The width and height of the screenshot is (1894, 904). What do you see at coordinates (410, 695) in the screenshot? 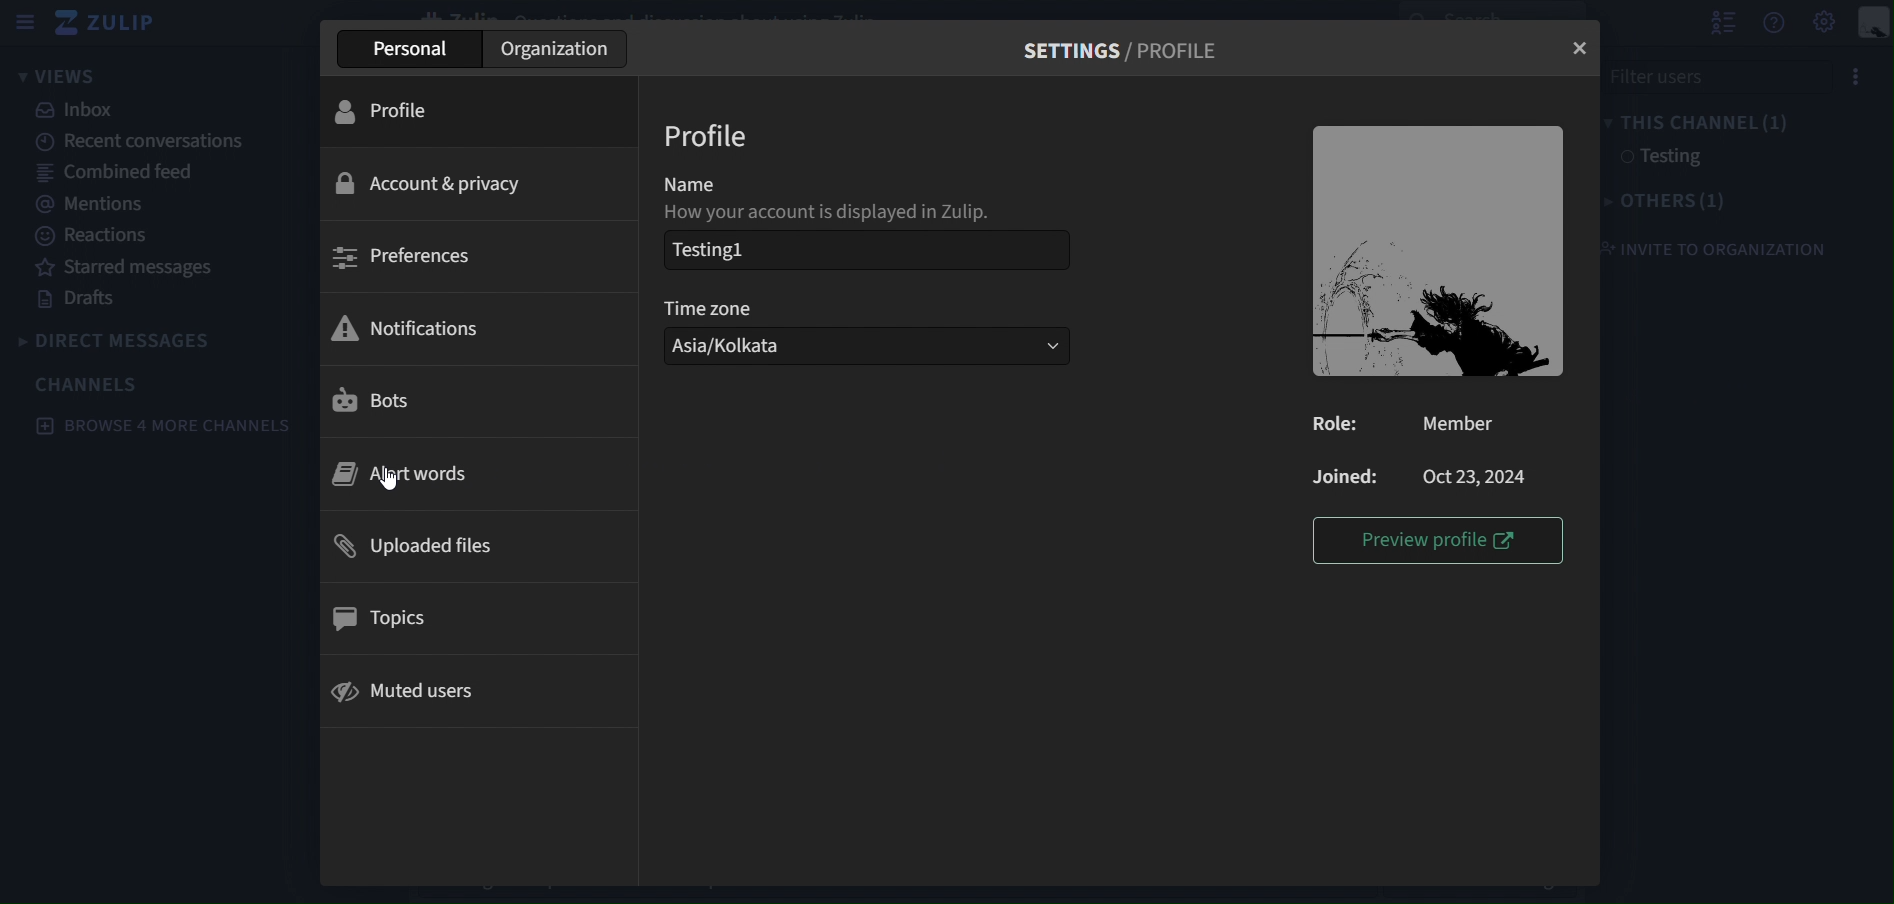
I see `muted users` at bounding box center [410, 695].